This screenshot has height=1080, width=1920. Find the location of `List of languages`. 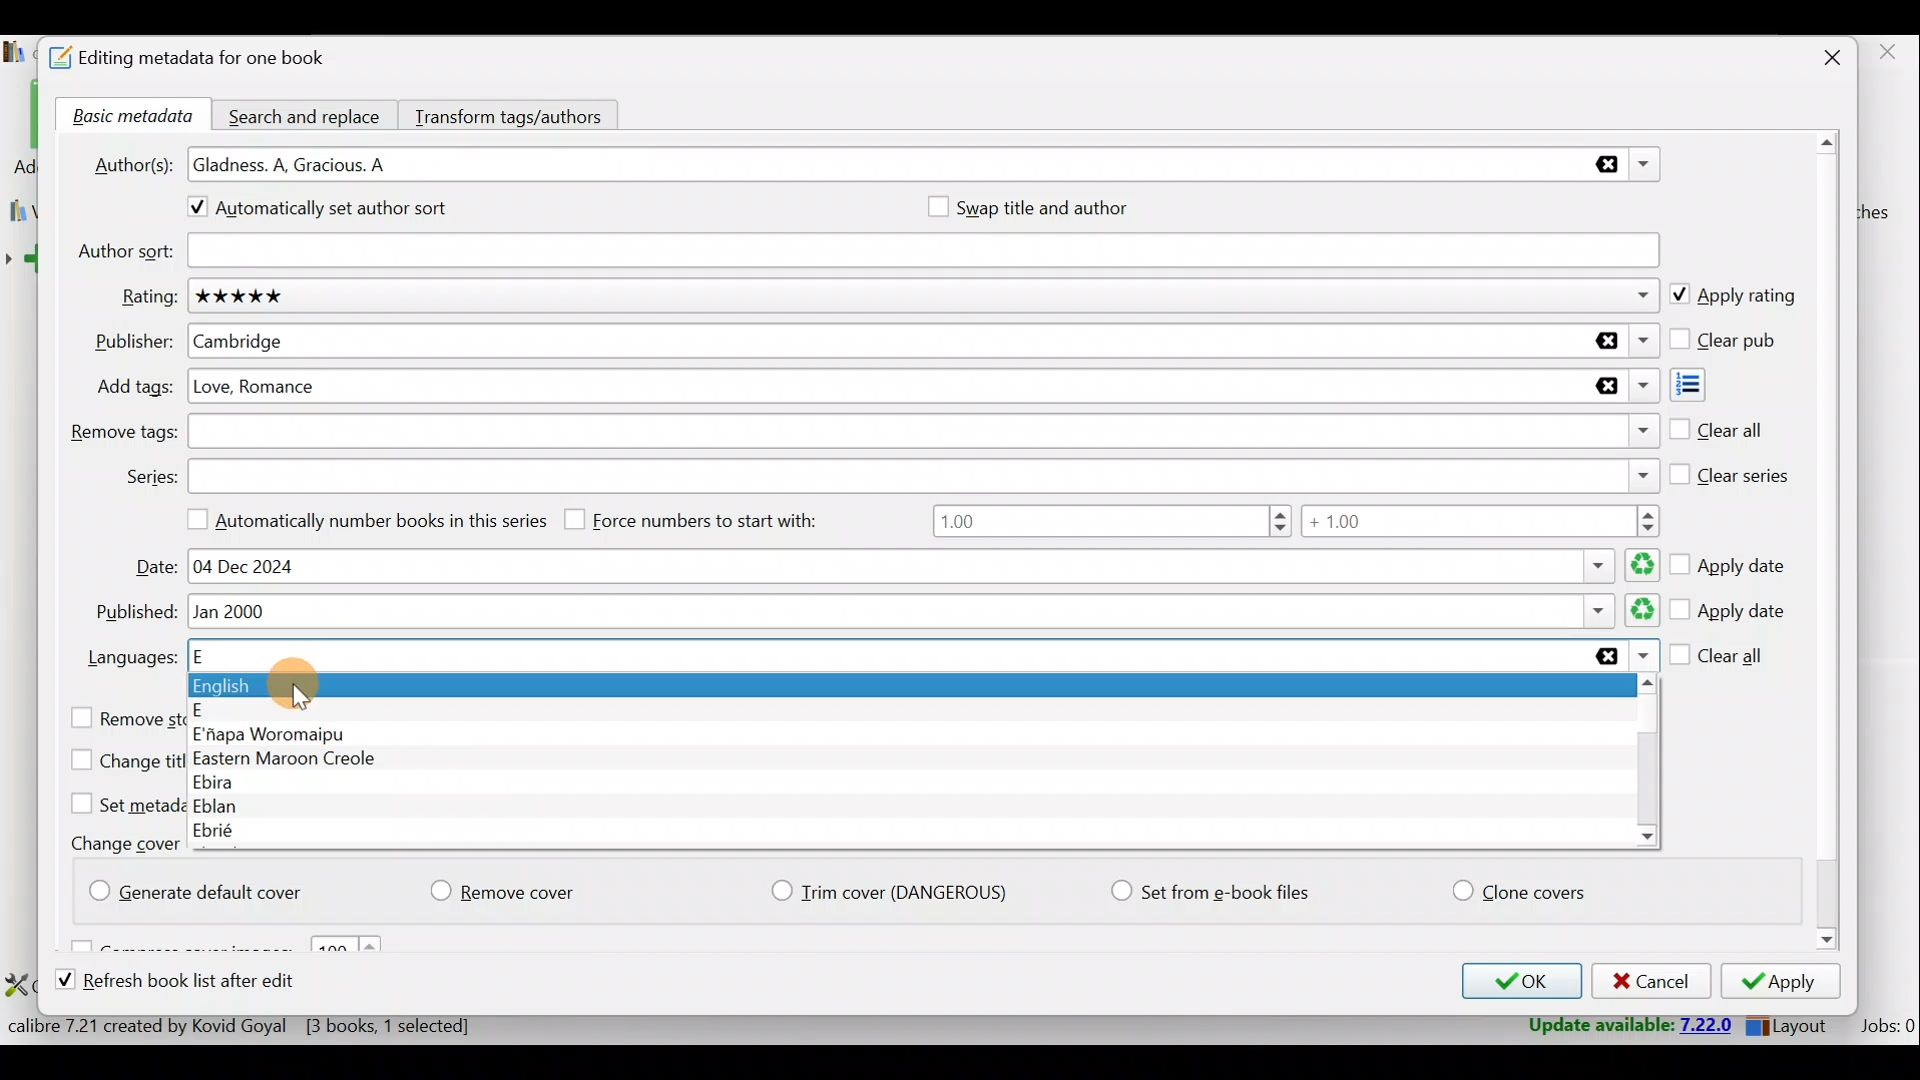

List of languages is located at coordinates (913, 758).